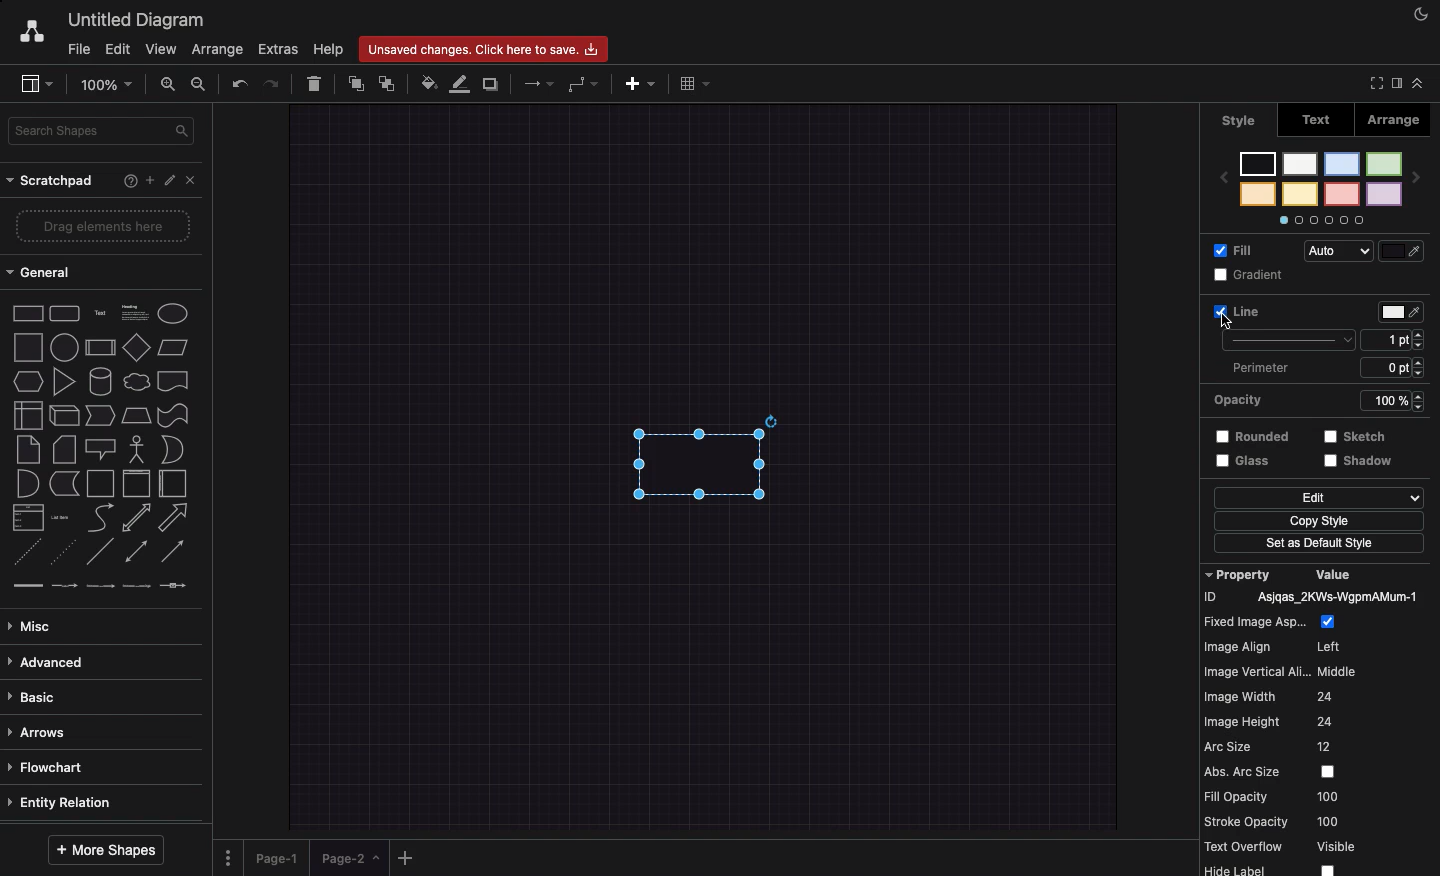 Image resolution: width=1440 pixels, height=876 pixels. I want to click on shadow, so click(1361, 462).